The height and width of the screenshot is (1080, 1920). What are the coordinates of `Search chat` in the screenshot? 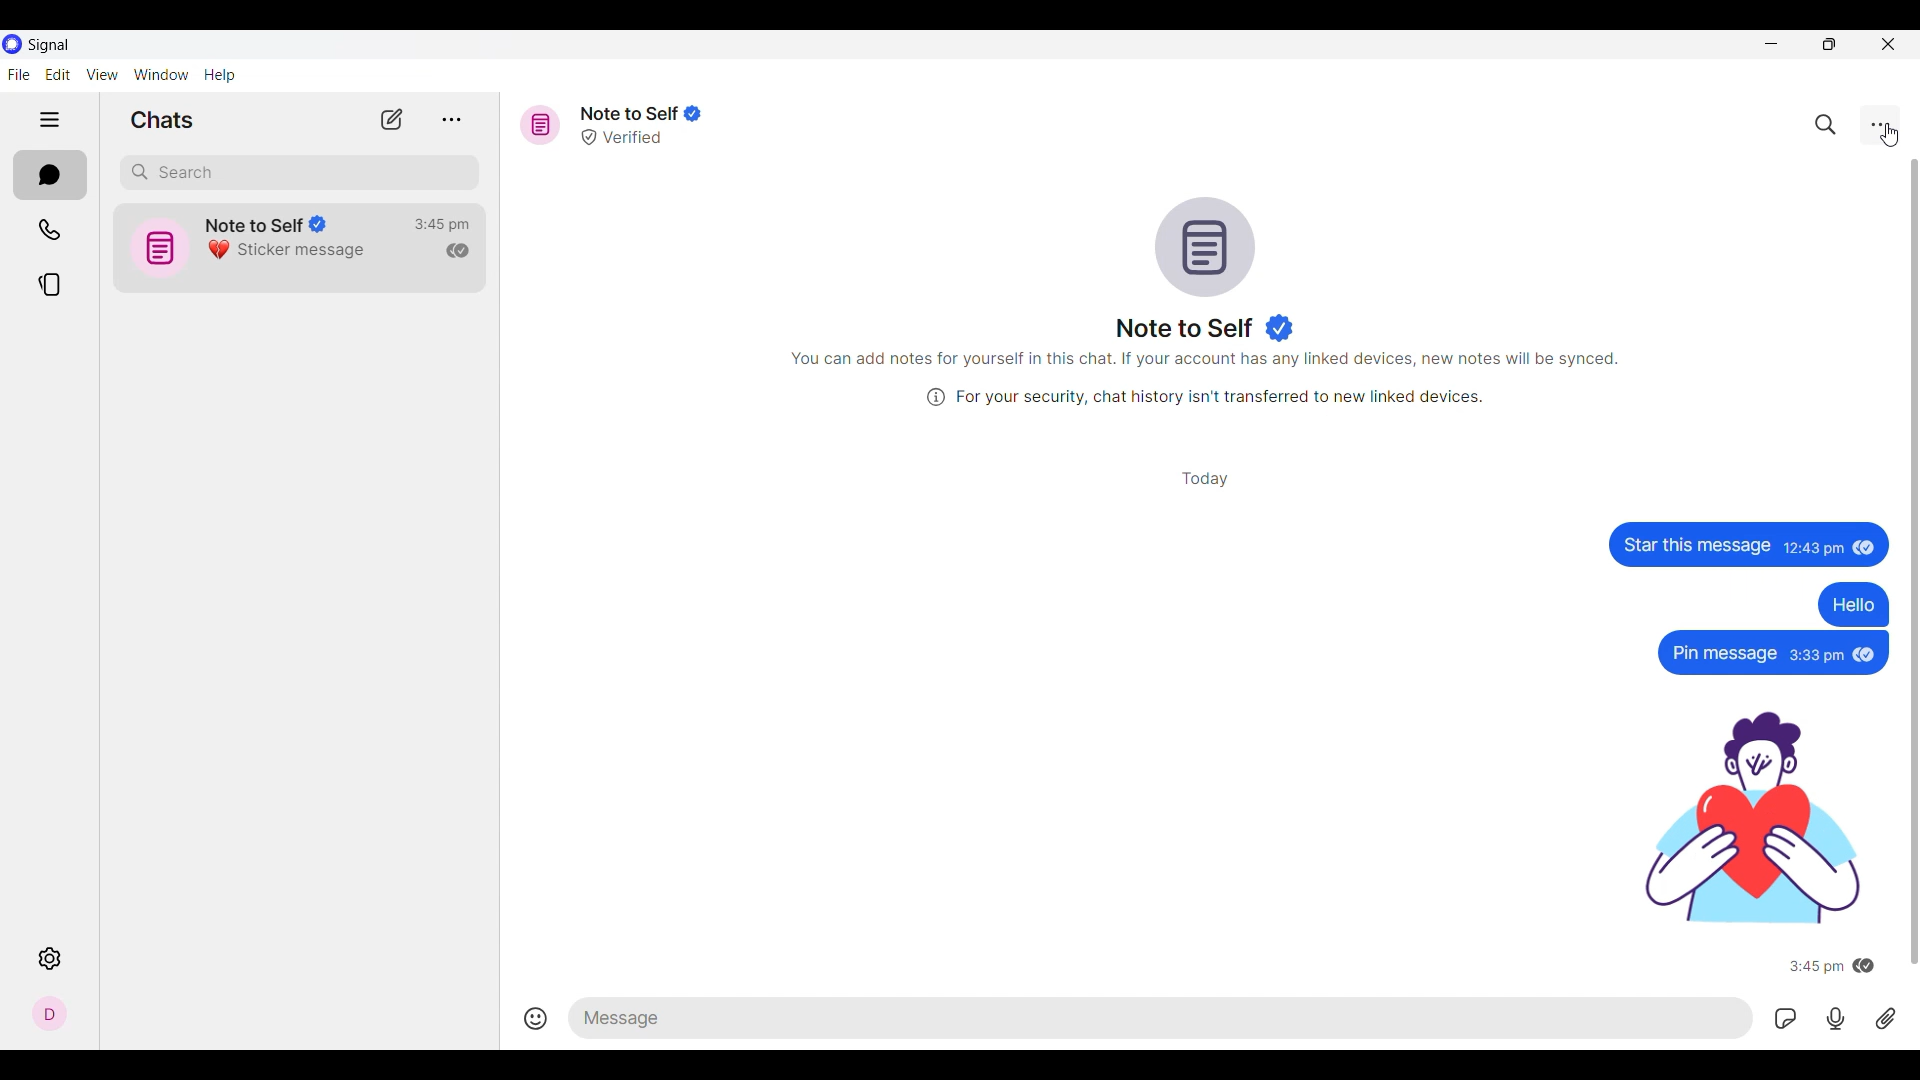 It's located at (1826, 124).